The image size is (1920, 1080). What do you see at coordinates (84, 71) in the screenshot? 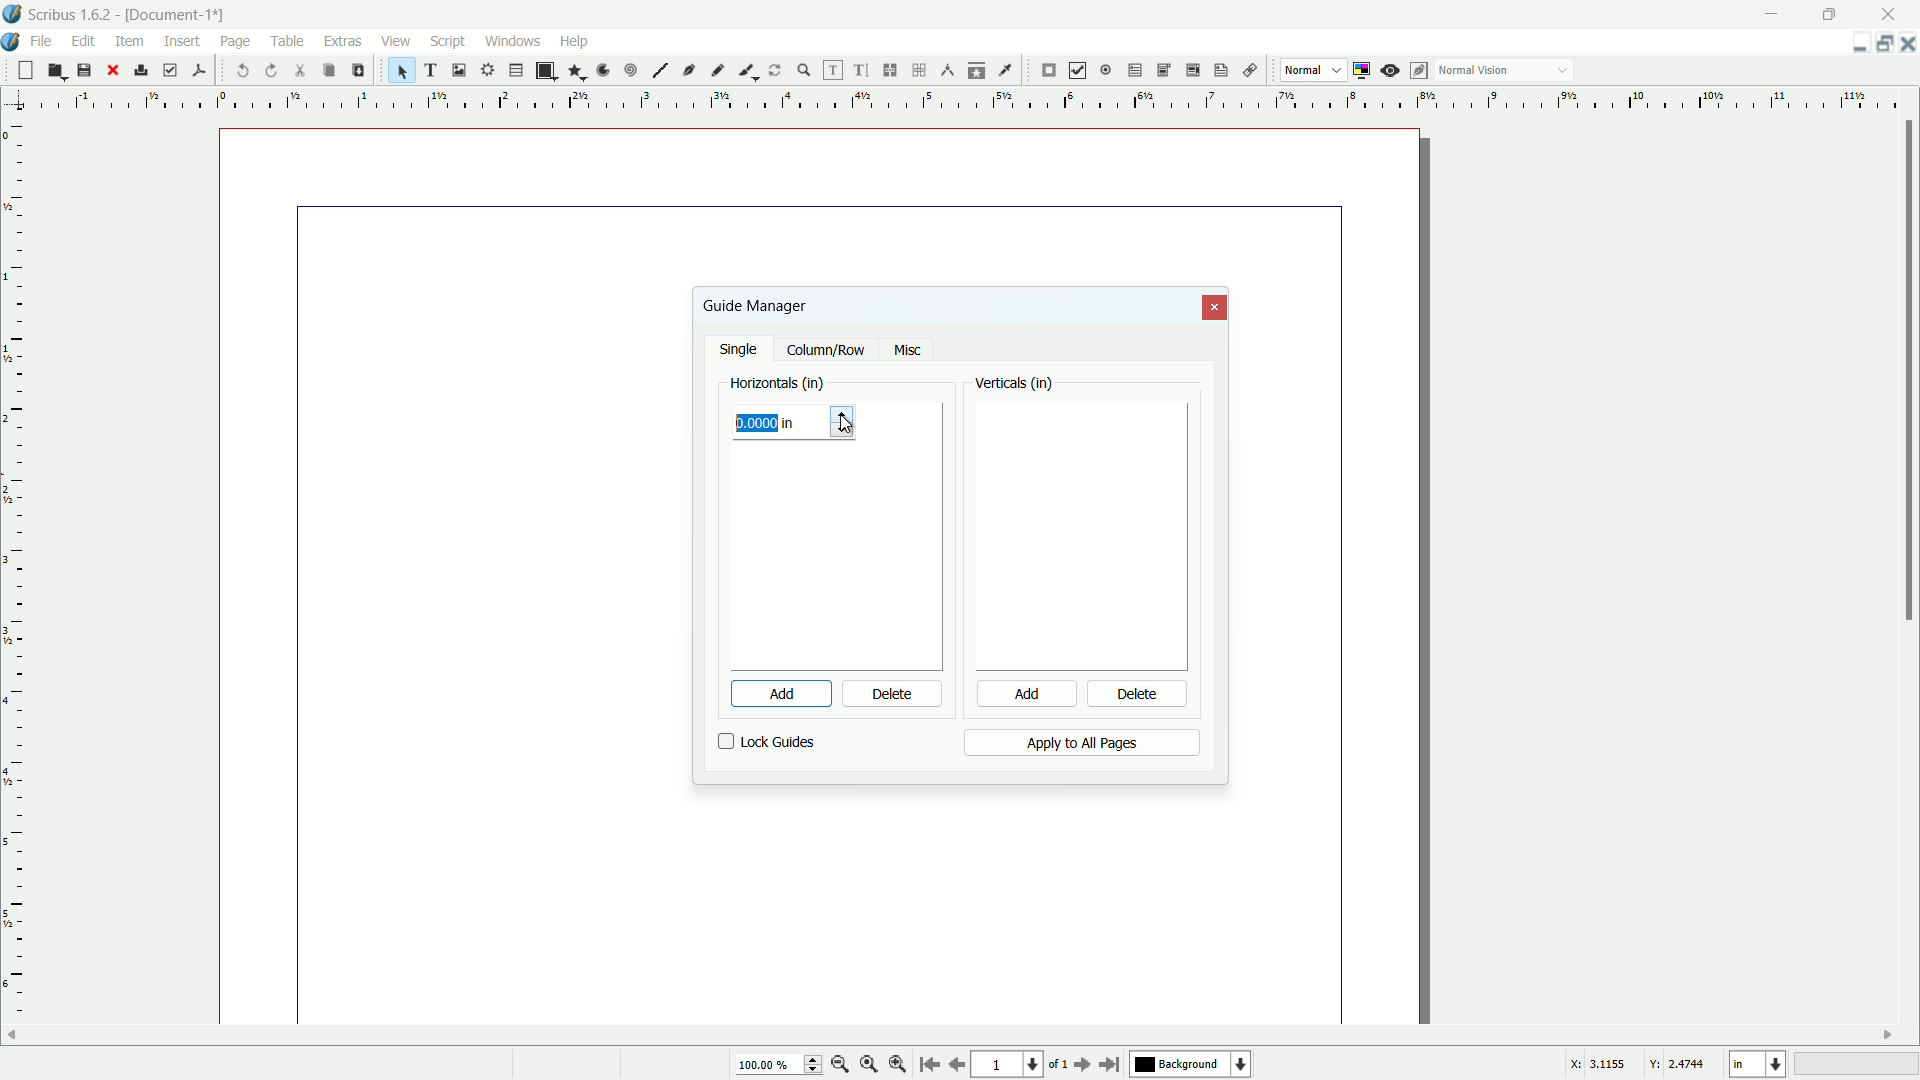
I see `save` at bounding box center [84, 71].